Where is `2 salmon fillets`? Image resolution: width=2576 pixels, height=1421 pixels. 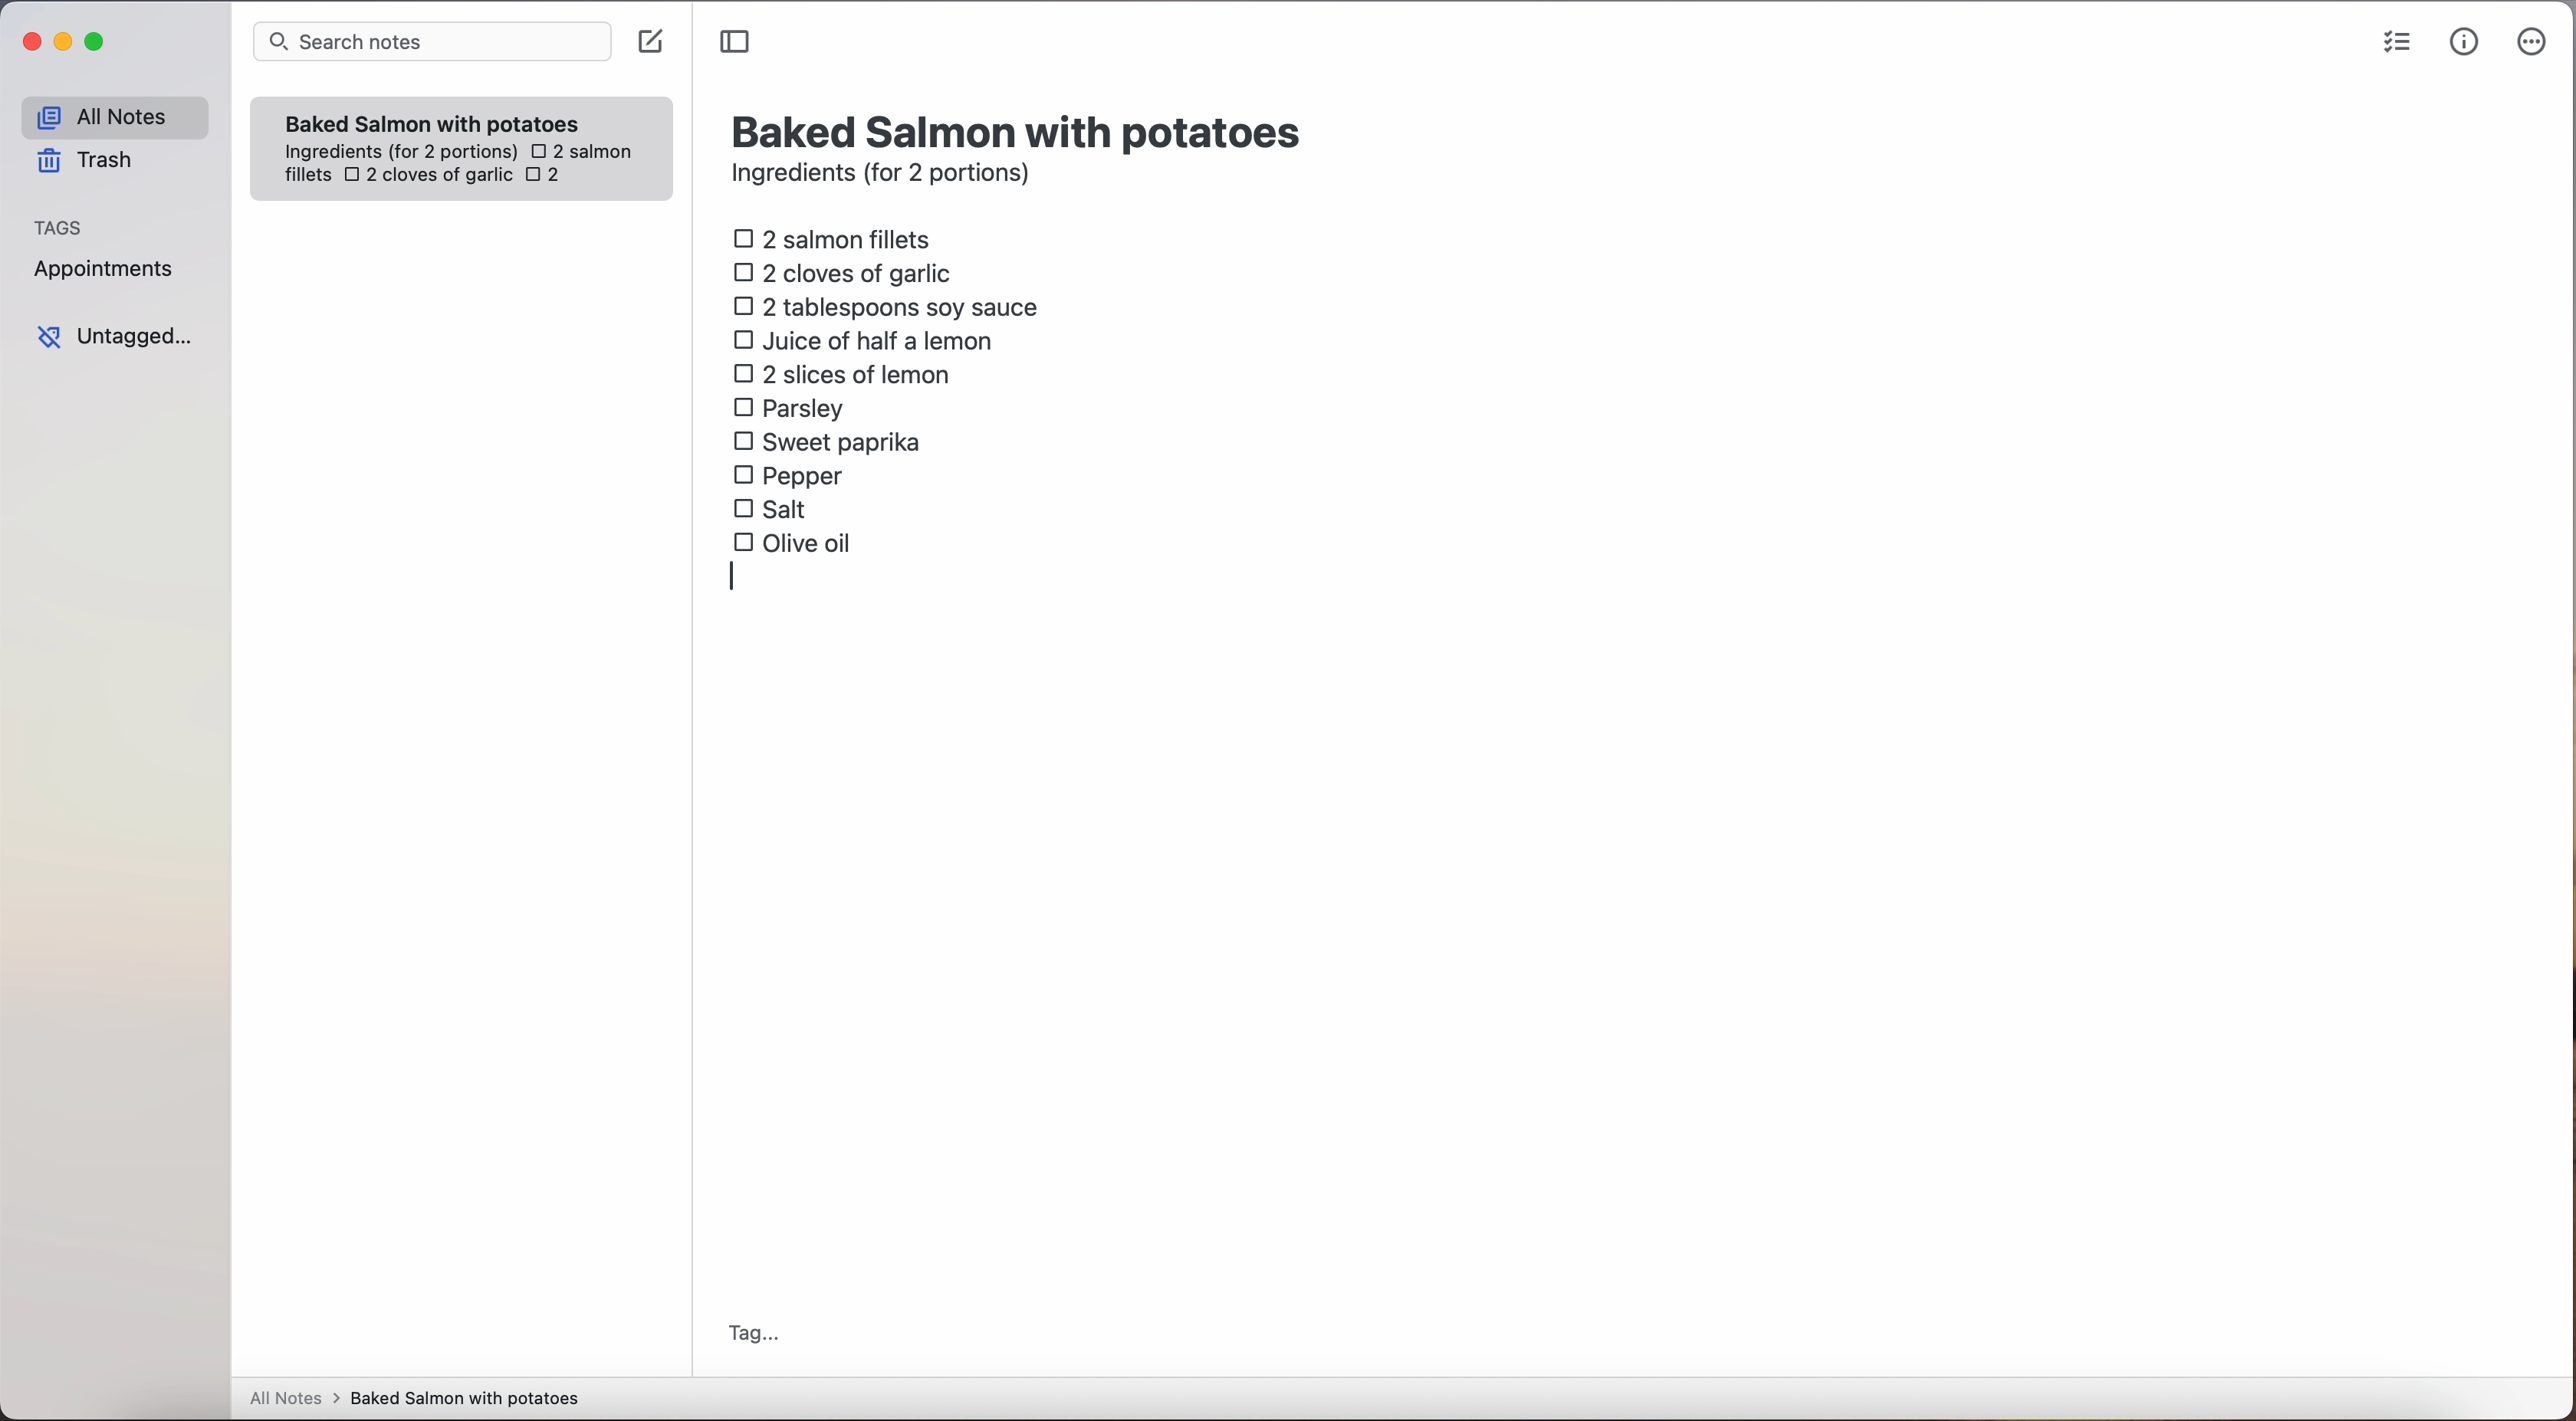
2 salmon fillets is located at coordinates (839, 237).